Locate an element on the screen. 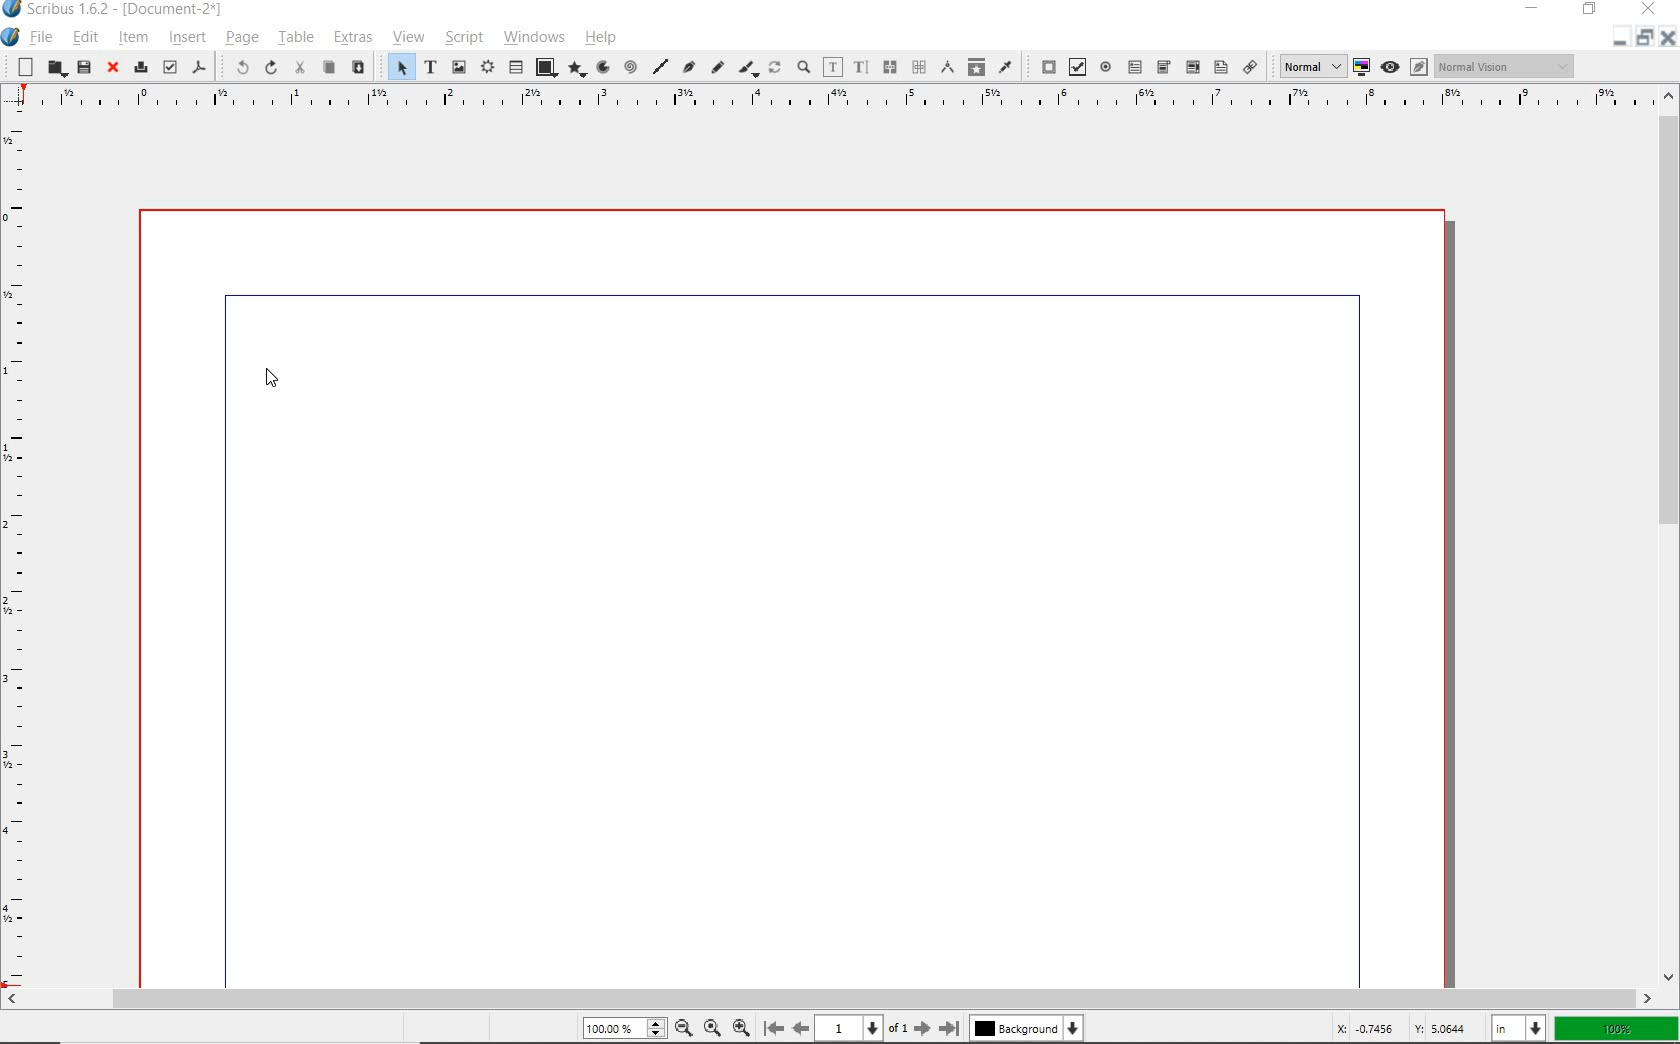 Image resolution: width=1680 pixels, height=1044 pixels. open is located at coordinates (54, 68).